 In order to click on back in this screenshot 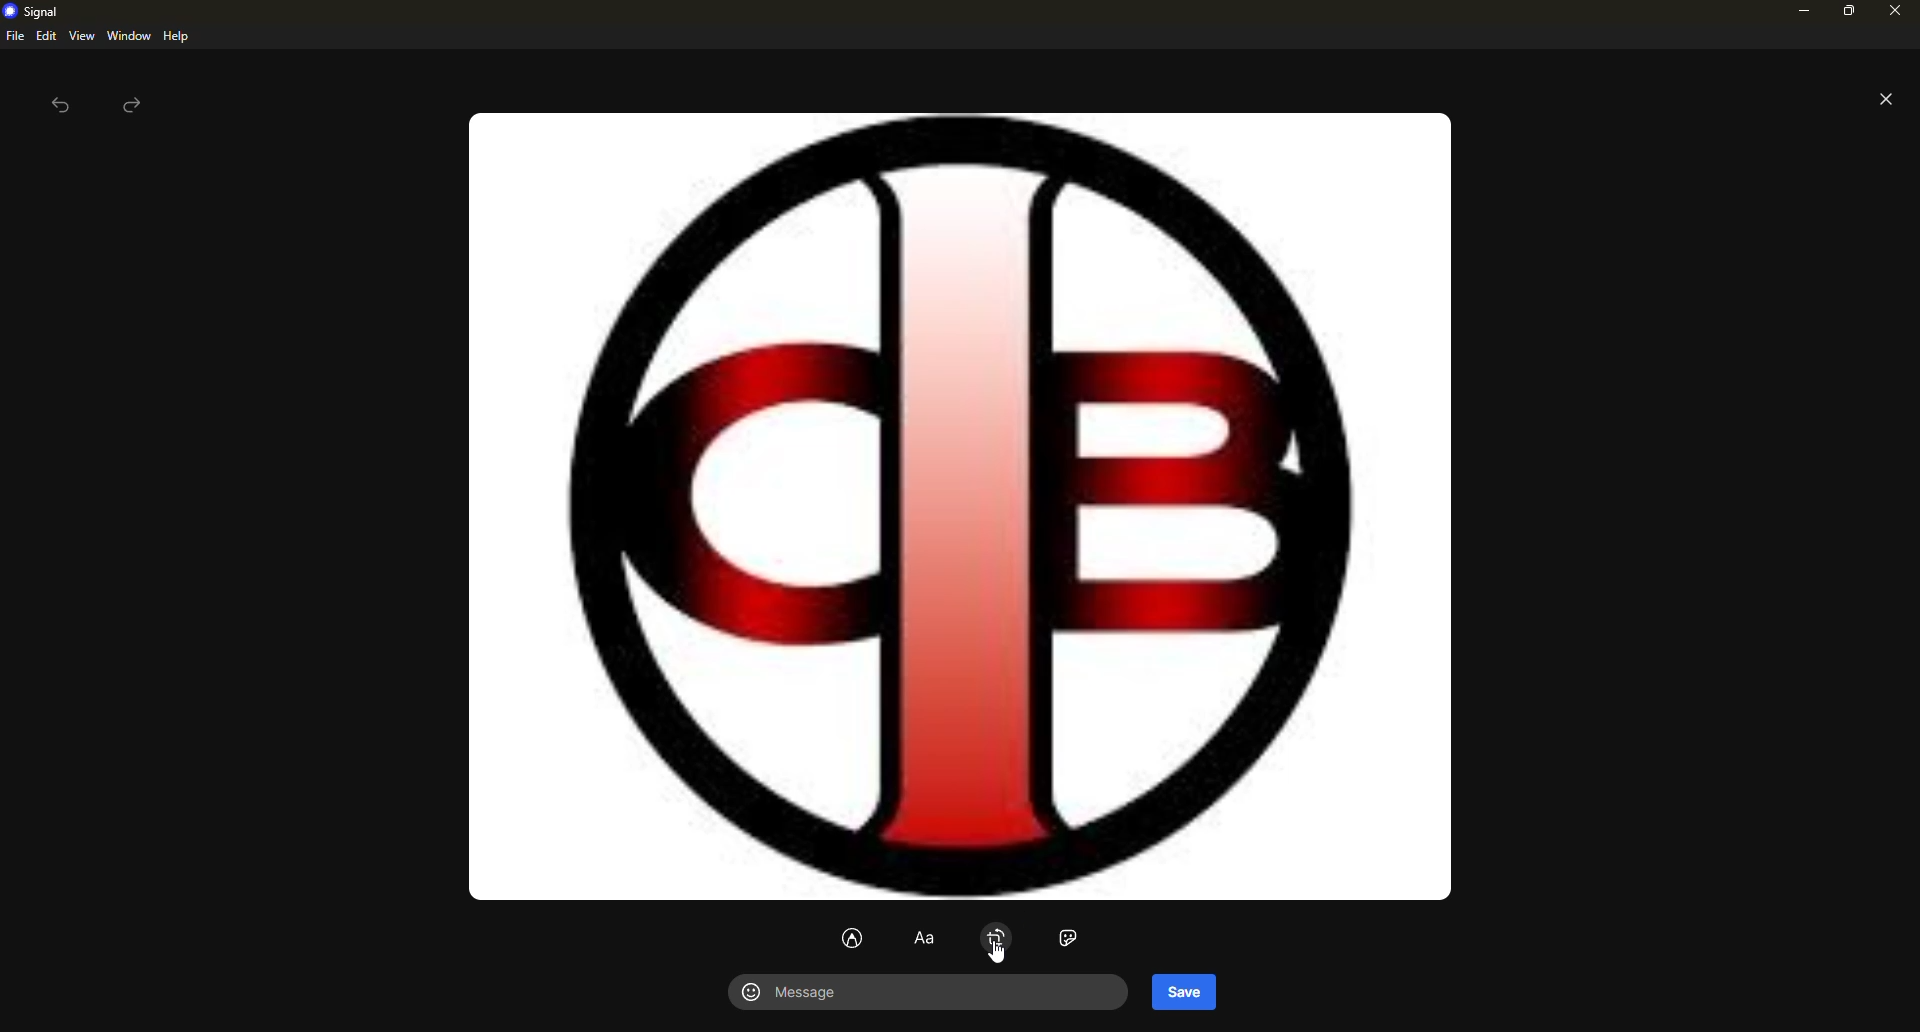, I will do `click(60, 108)`.